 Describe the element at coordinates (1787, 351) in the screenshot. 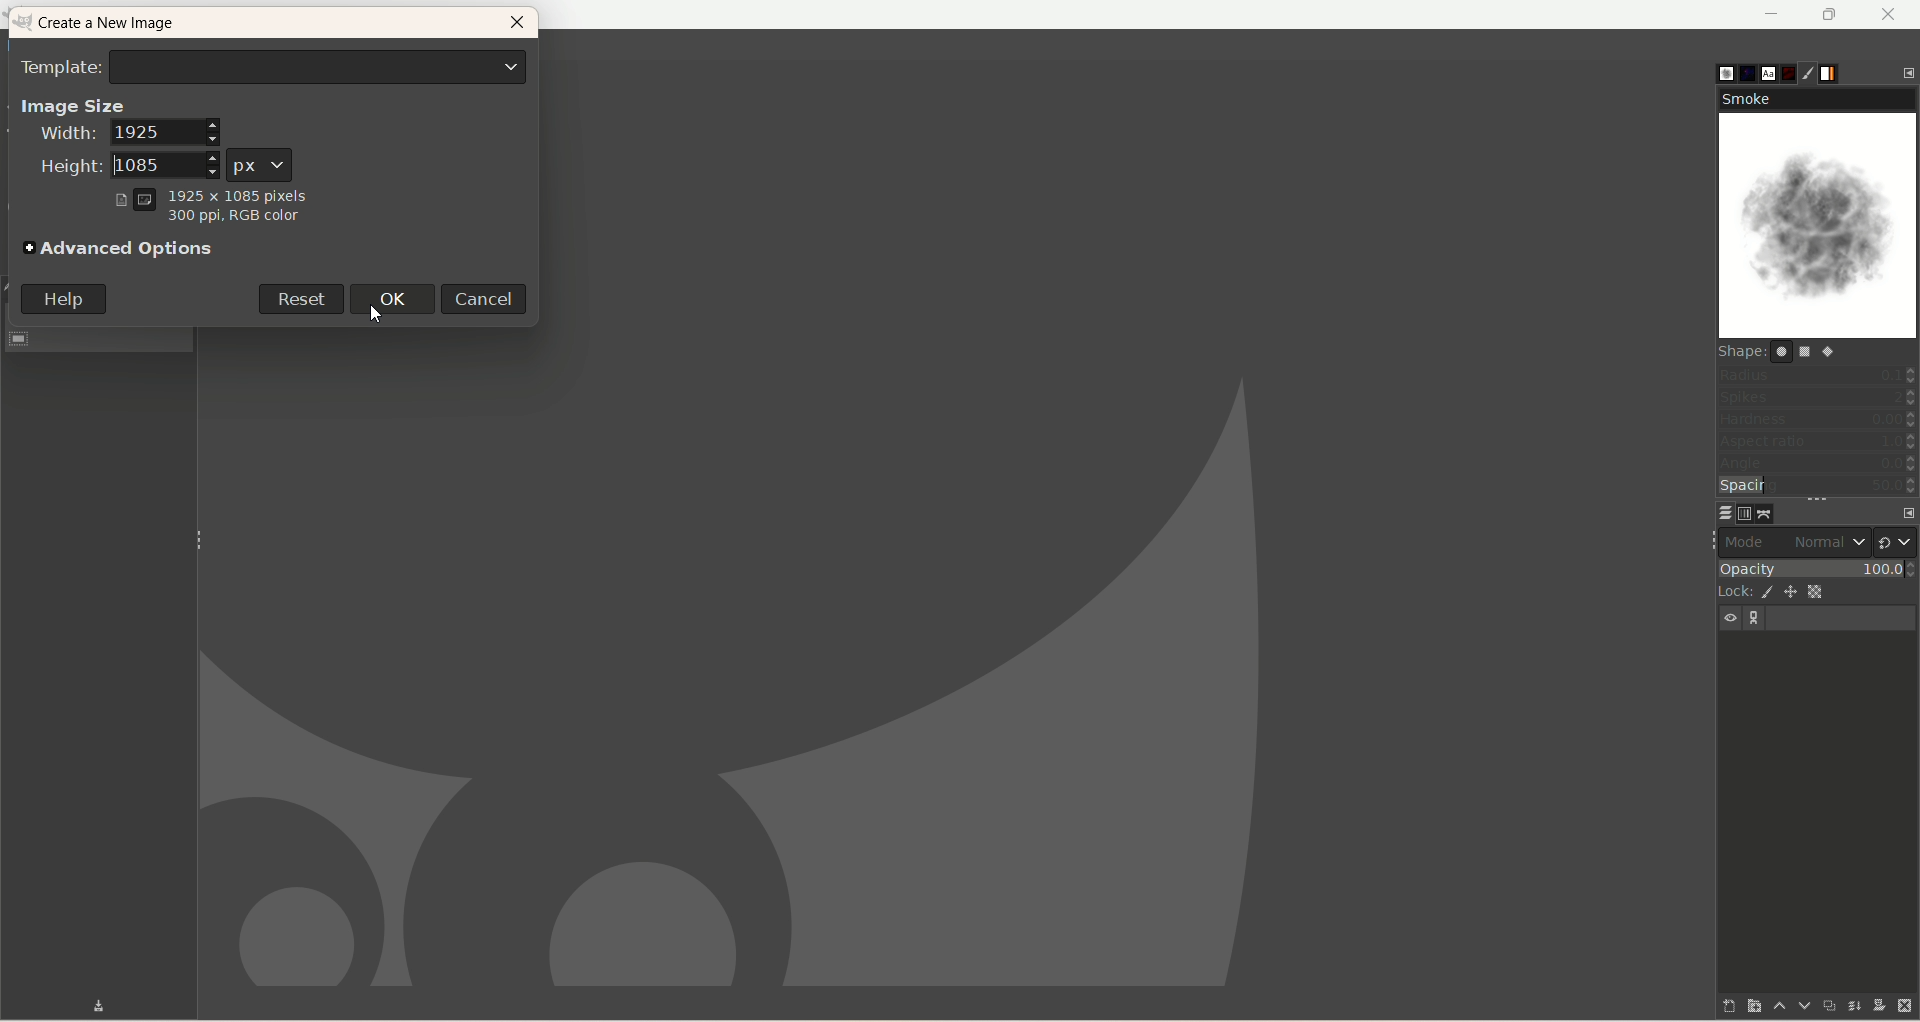

I see `shape` at that location.